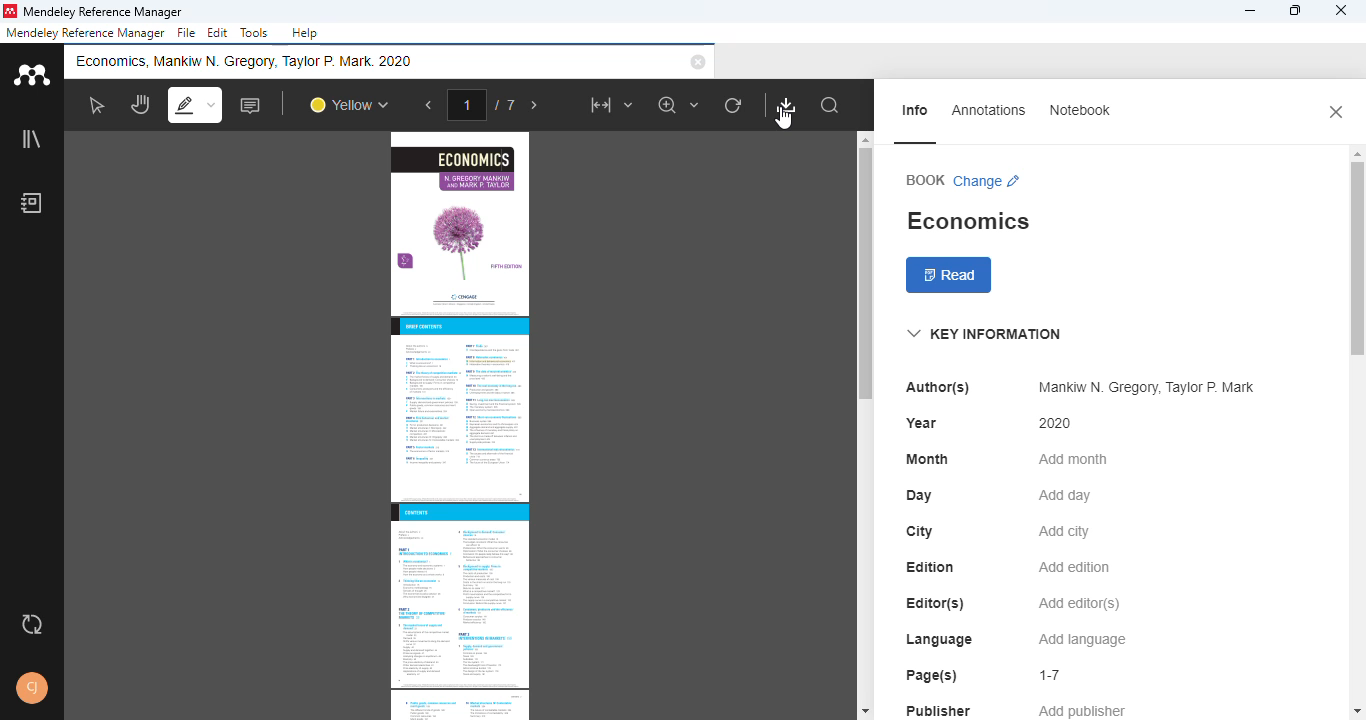  I want to click on add publisher, so click(1083, 709).